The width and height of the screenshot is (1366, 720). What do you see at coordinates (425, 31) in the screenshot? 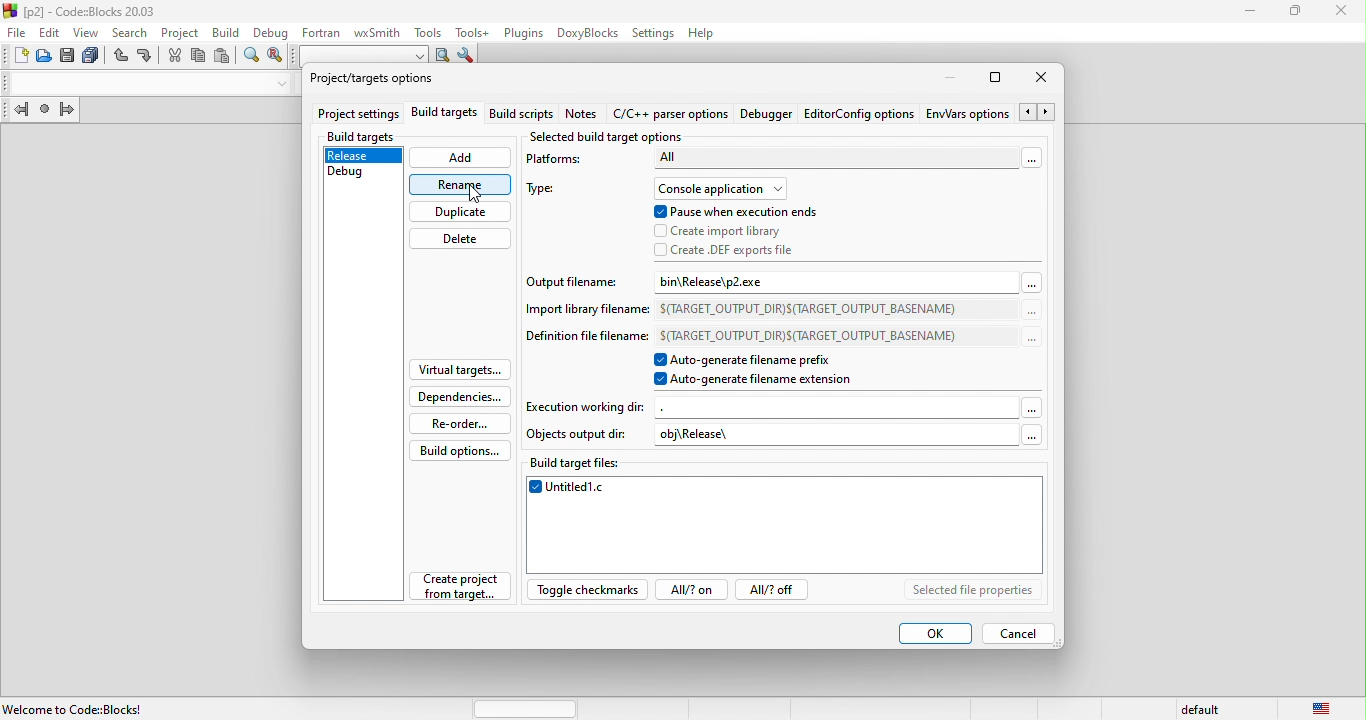
I see `tools` at bounding box center [425, 31].